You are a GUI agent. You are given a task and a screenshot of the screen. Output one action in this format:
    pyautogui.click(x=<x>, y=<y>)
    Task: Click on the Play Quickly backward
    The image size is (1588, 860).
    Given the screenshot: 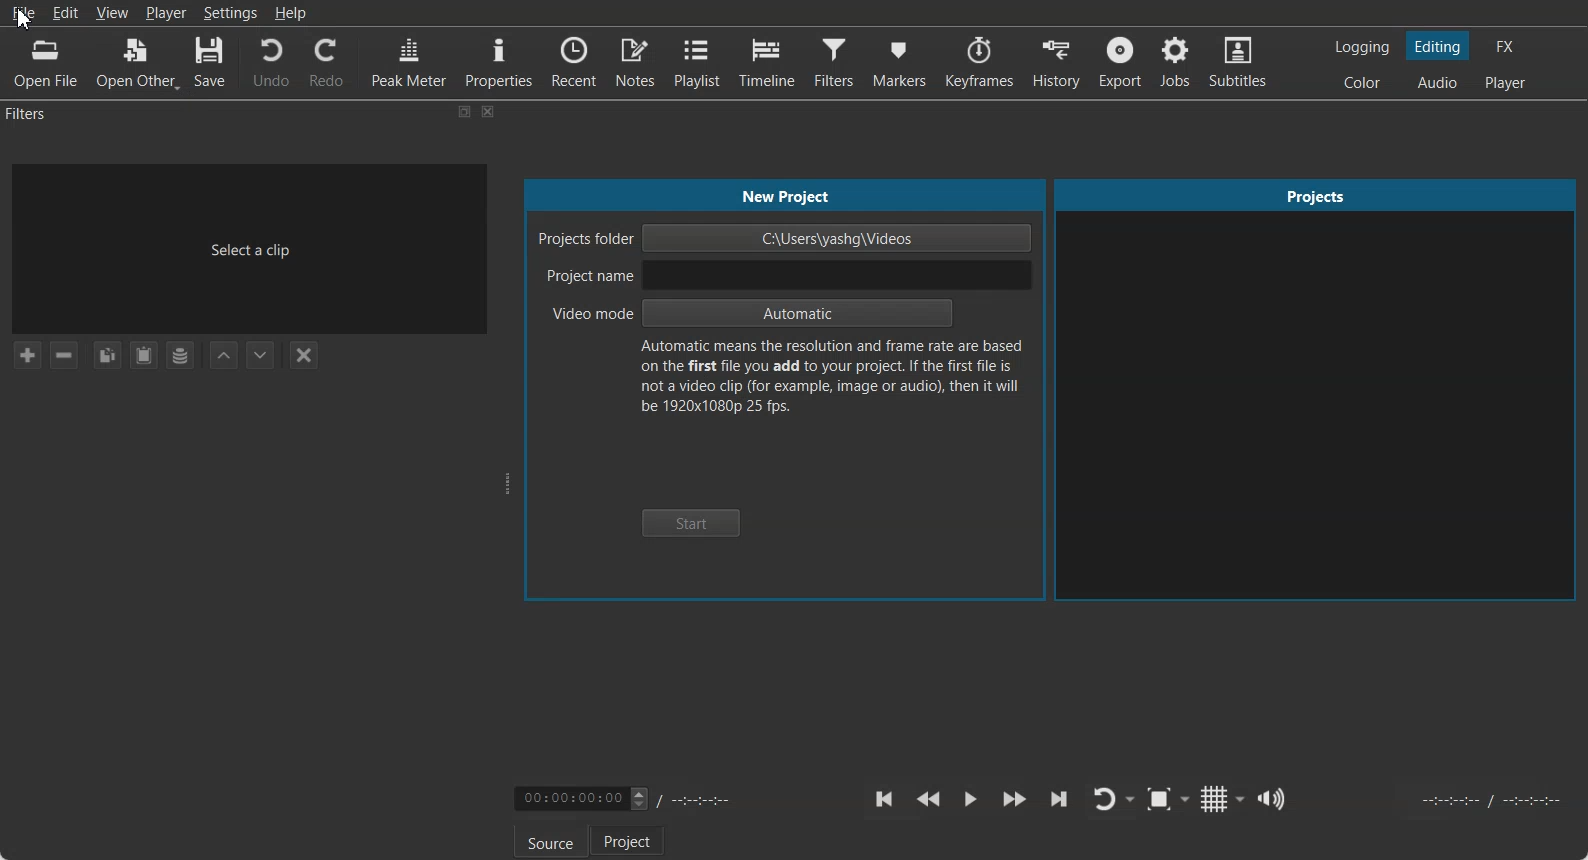 What is the action you would take?
    pyautogui.click(x=929, y=799)
    